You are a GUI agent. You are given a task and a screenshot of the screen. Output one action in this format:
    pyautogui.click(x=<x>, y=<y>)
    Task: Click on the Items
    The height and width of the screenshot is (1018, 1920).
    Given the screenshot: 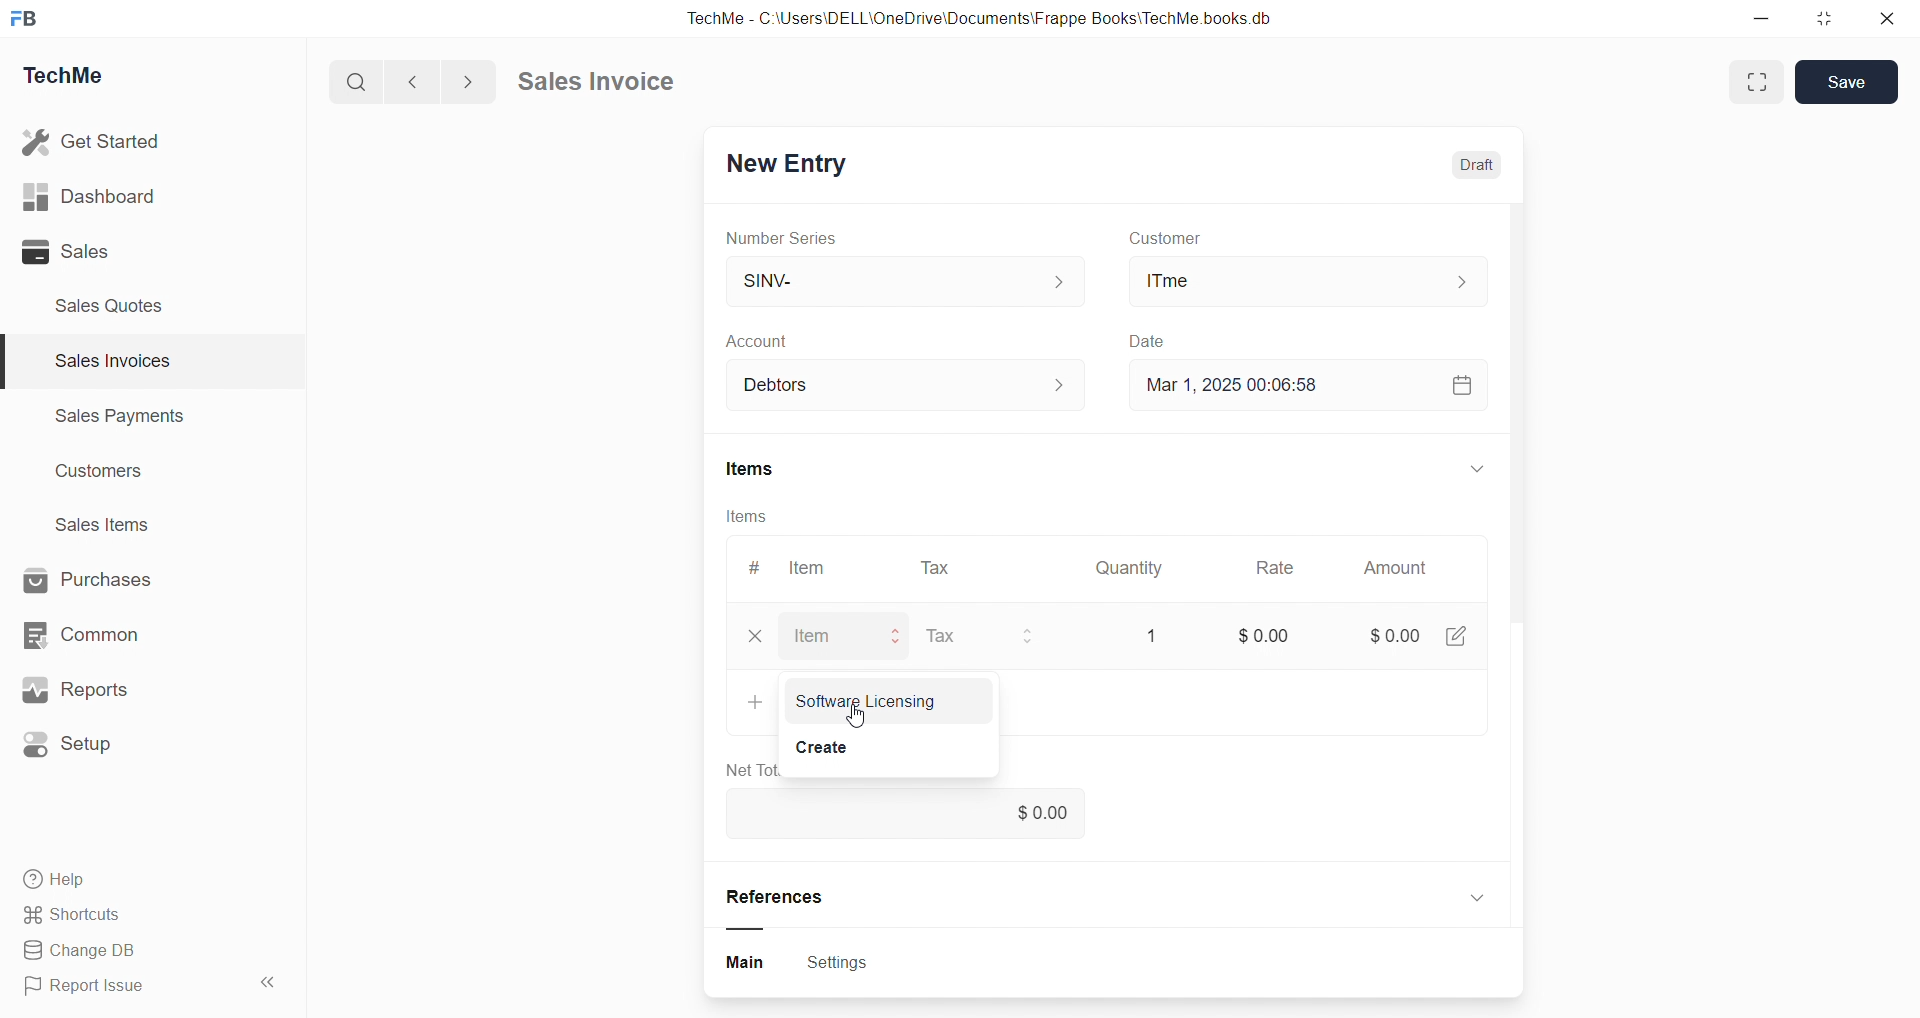 What is the action you would take?
    pyautogui.click(x=749, y=516)
    